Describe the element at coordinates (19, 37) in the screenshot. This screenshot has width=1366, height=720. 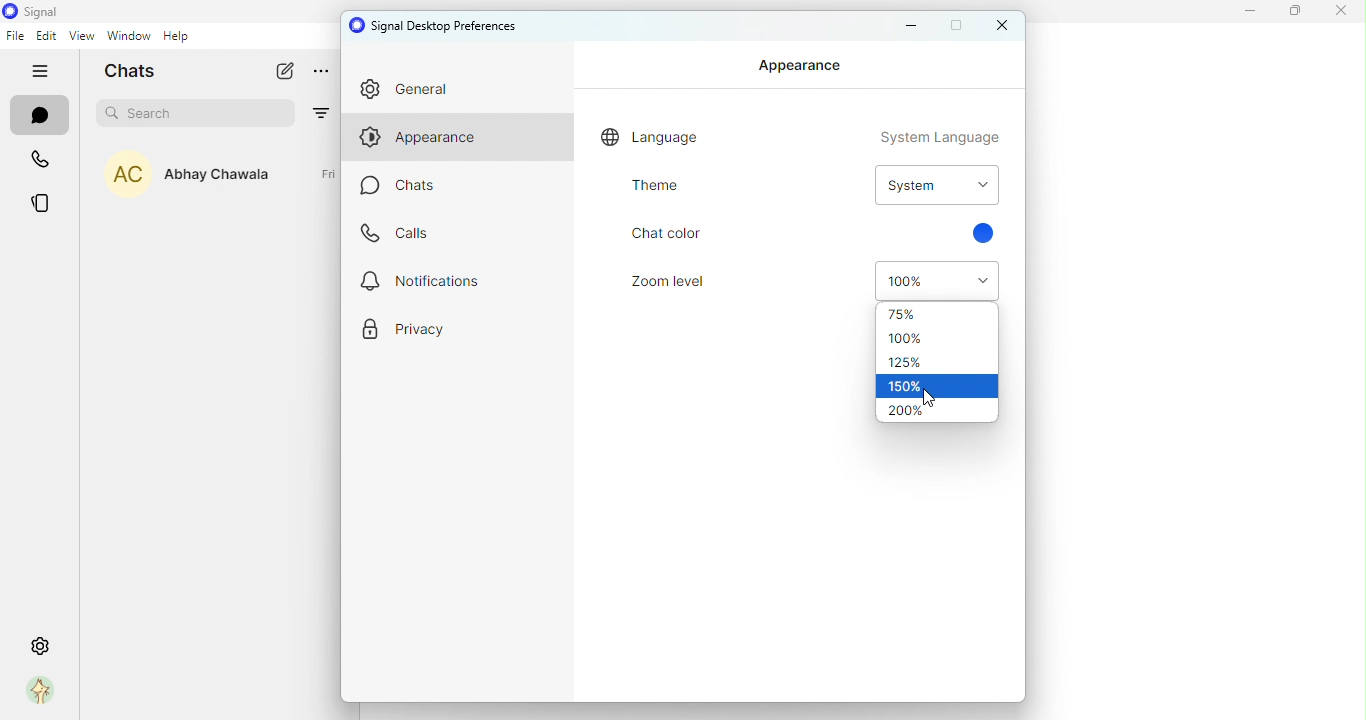
I see `file` at that location.